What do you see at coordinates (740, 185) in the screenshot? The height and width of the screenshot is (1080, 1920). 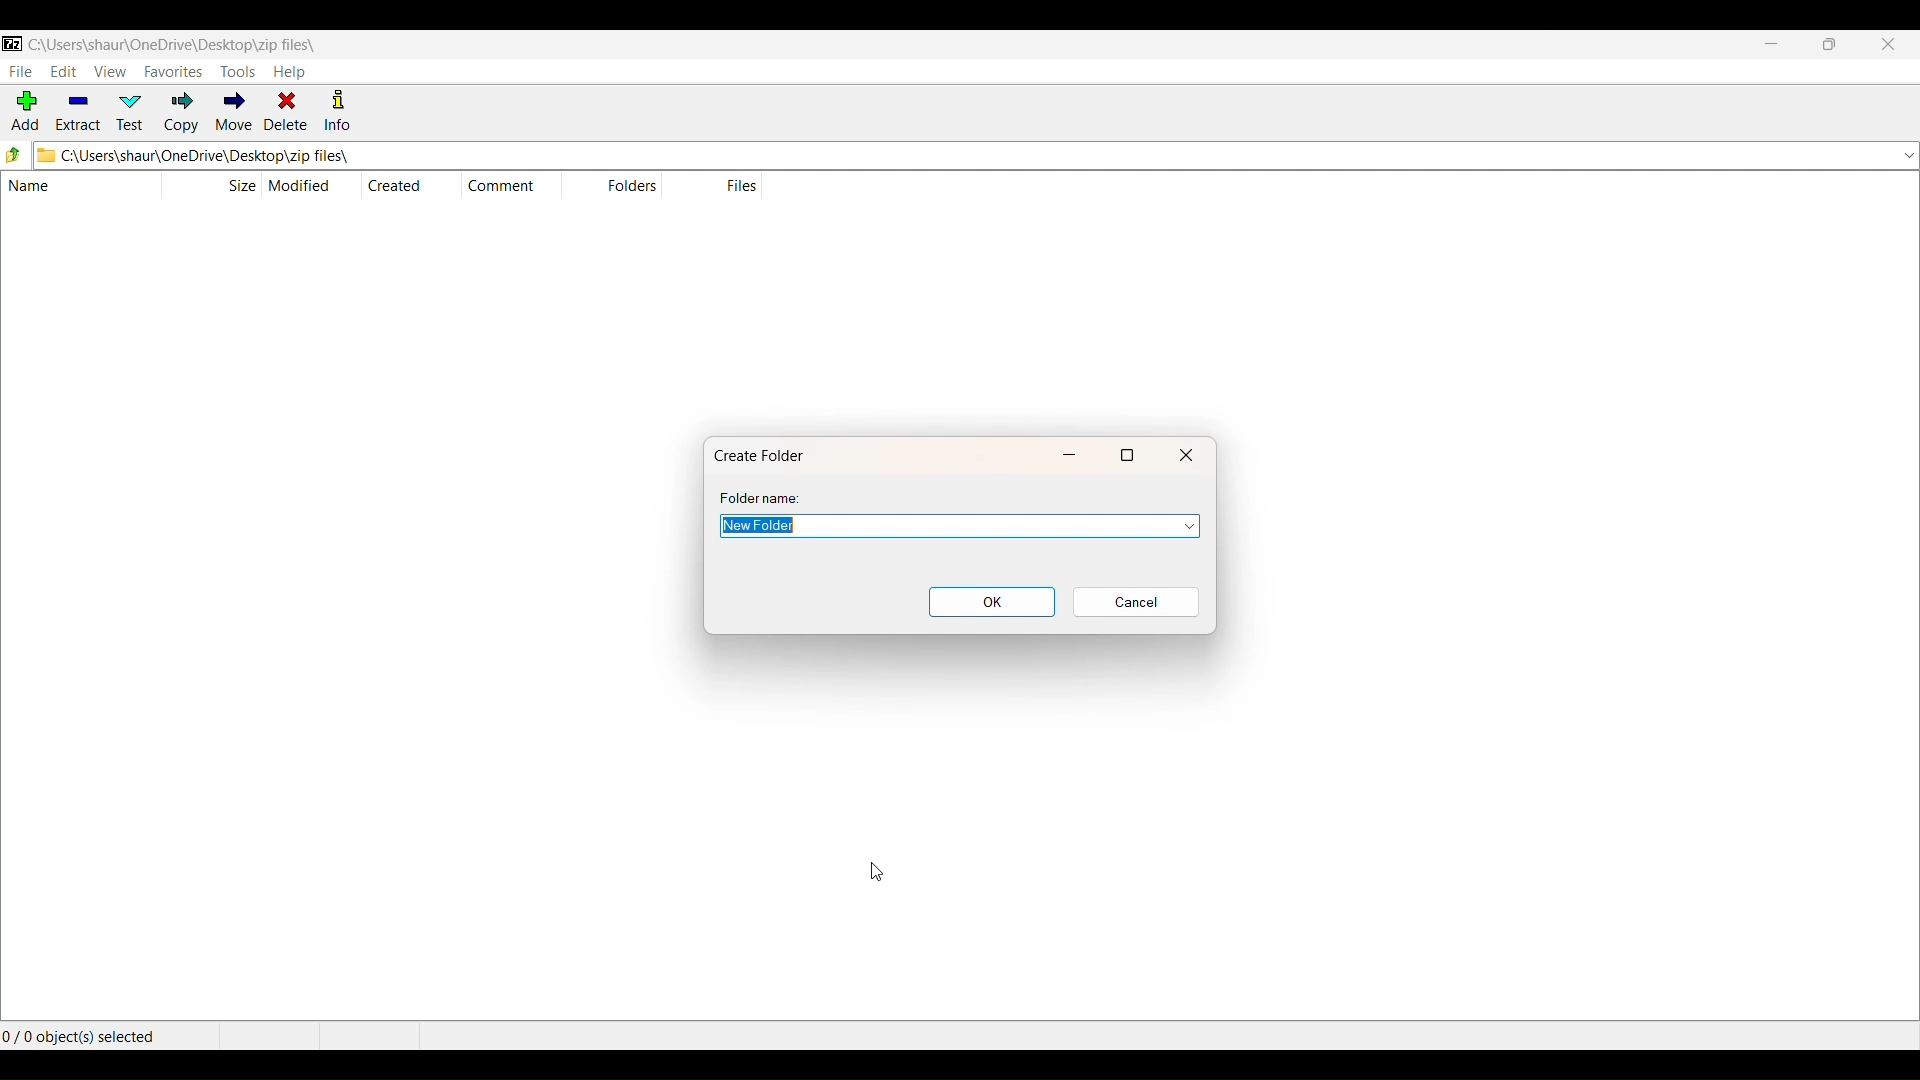 I see `FILES` at bounding box center [740, 185].